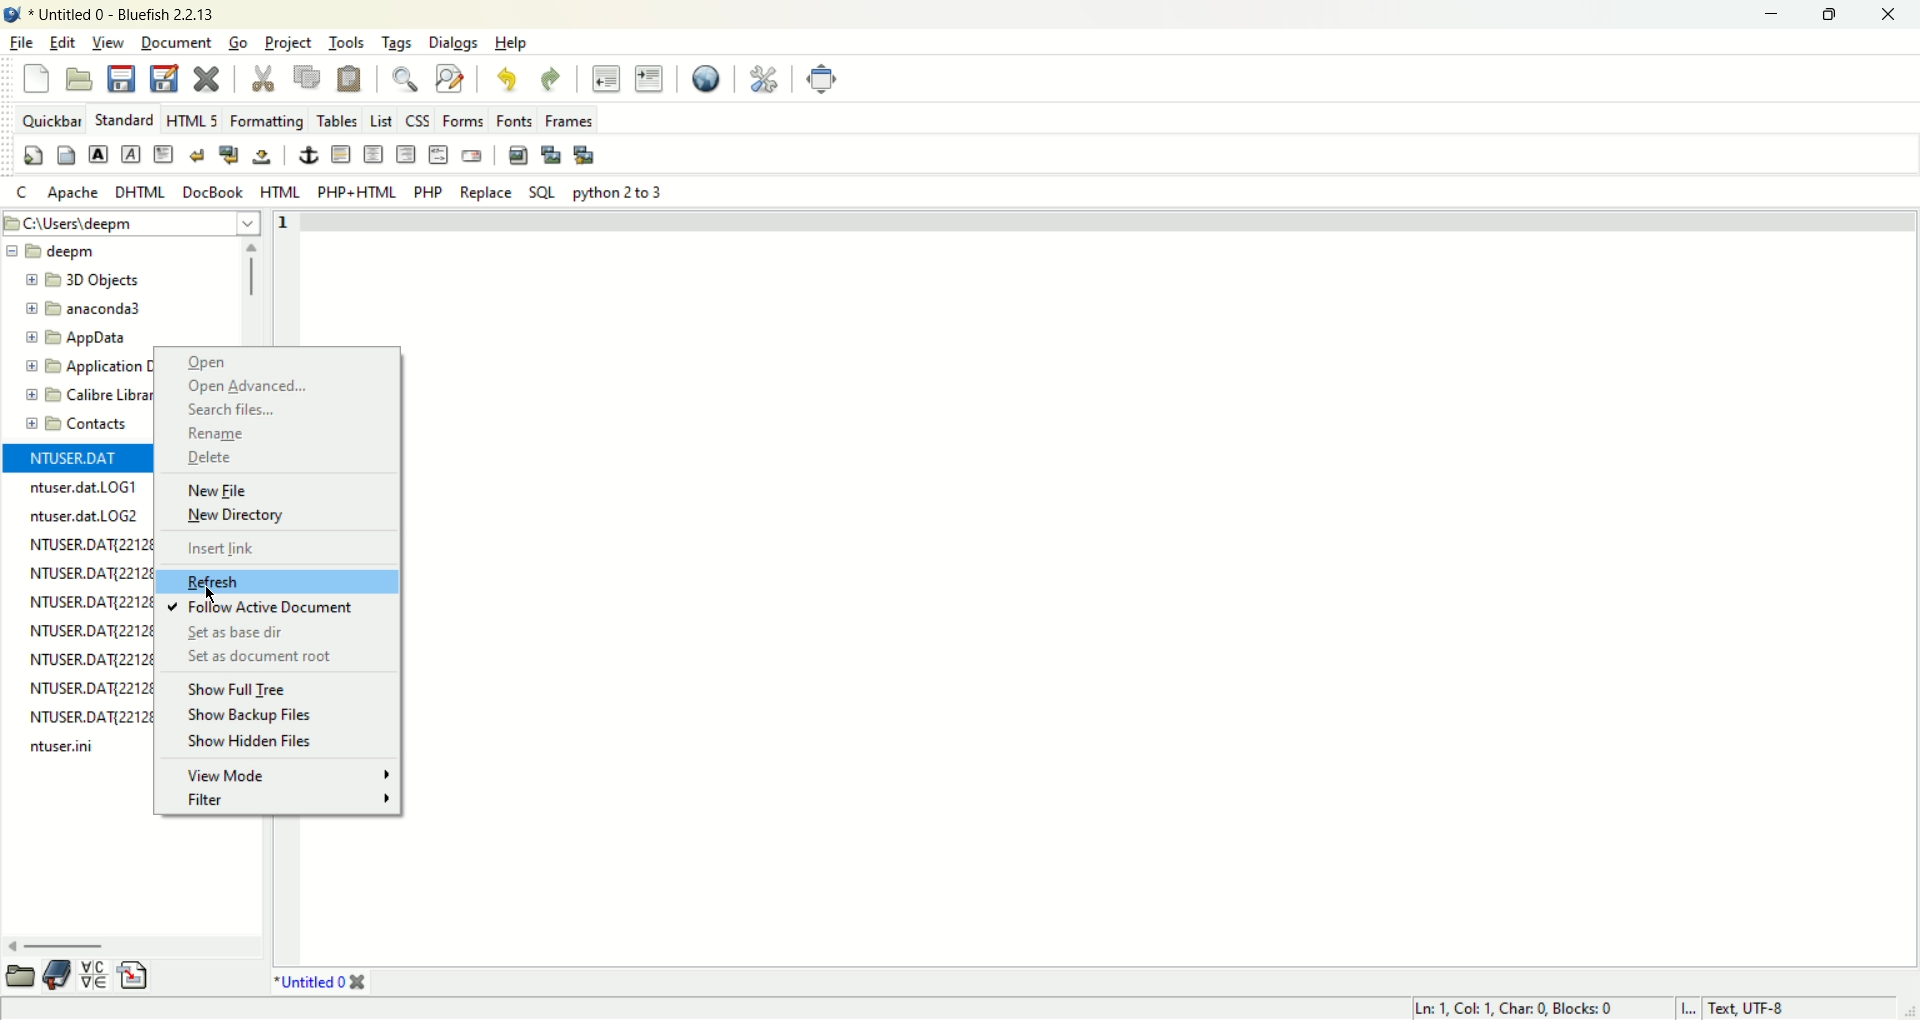 This screenshot has width=1920, height=1020. Describe the element at coordinates (211, 78) in the screenshot. I see `close` at that location.